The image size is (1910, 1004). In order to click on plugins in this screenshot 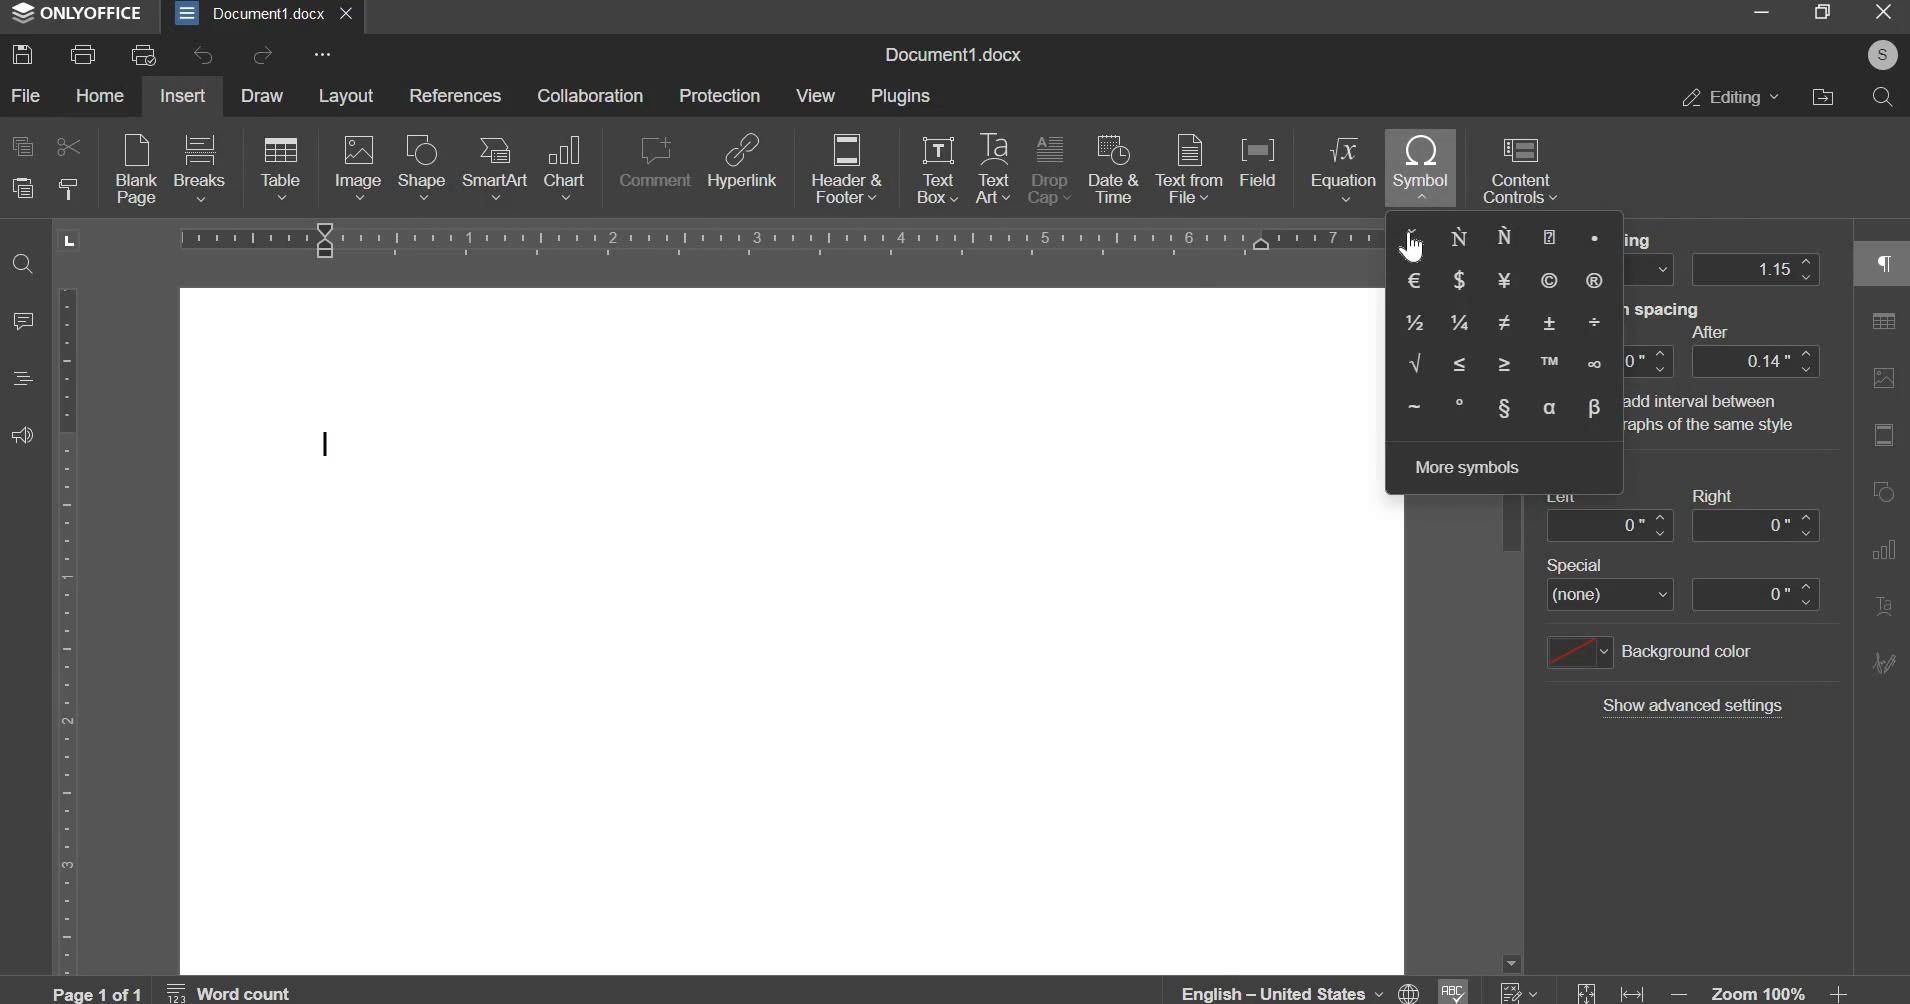, I will do `click(901, 97)`.